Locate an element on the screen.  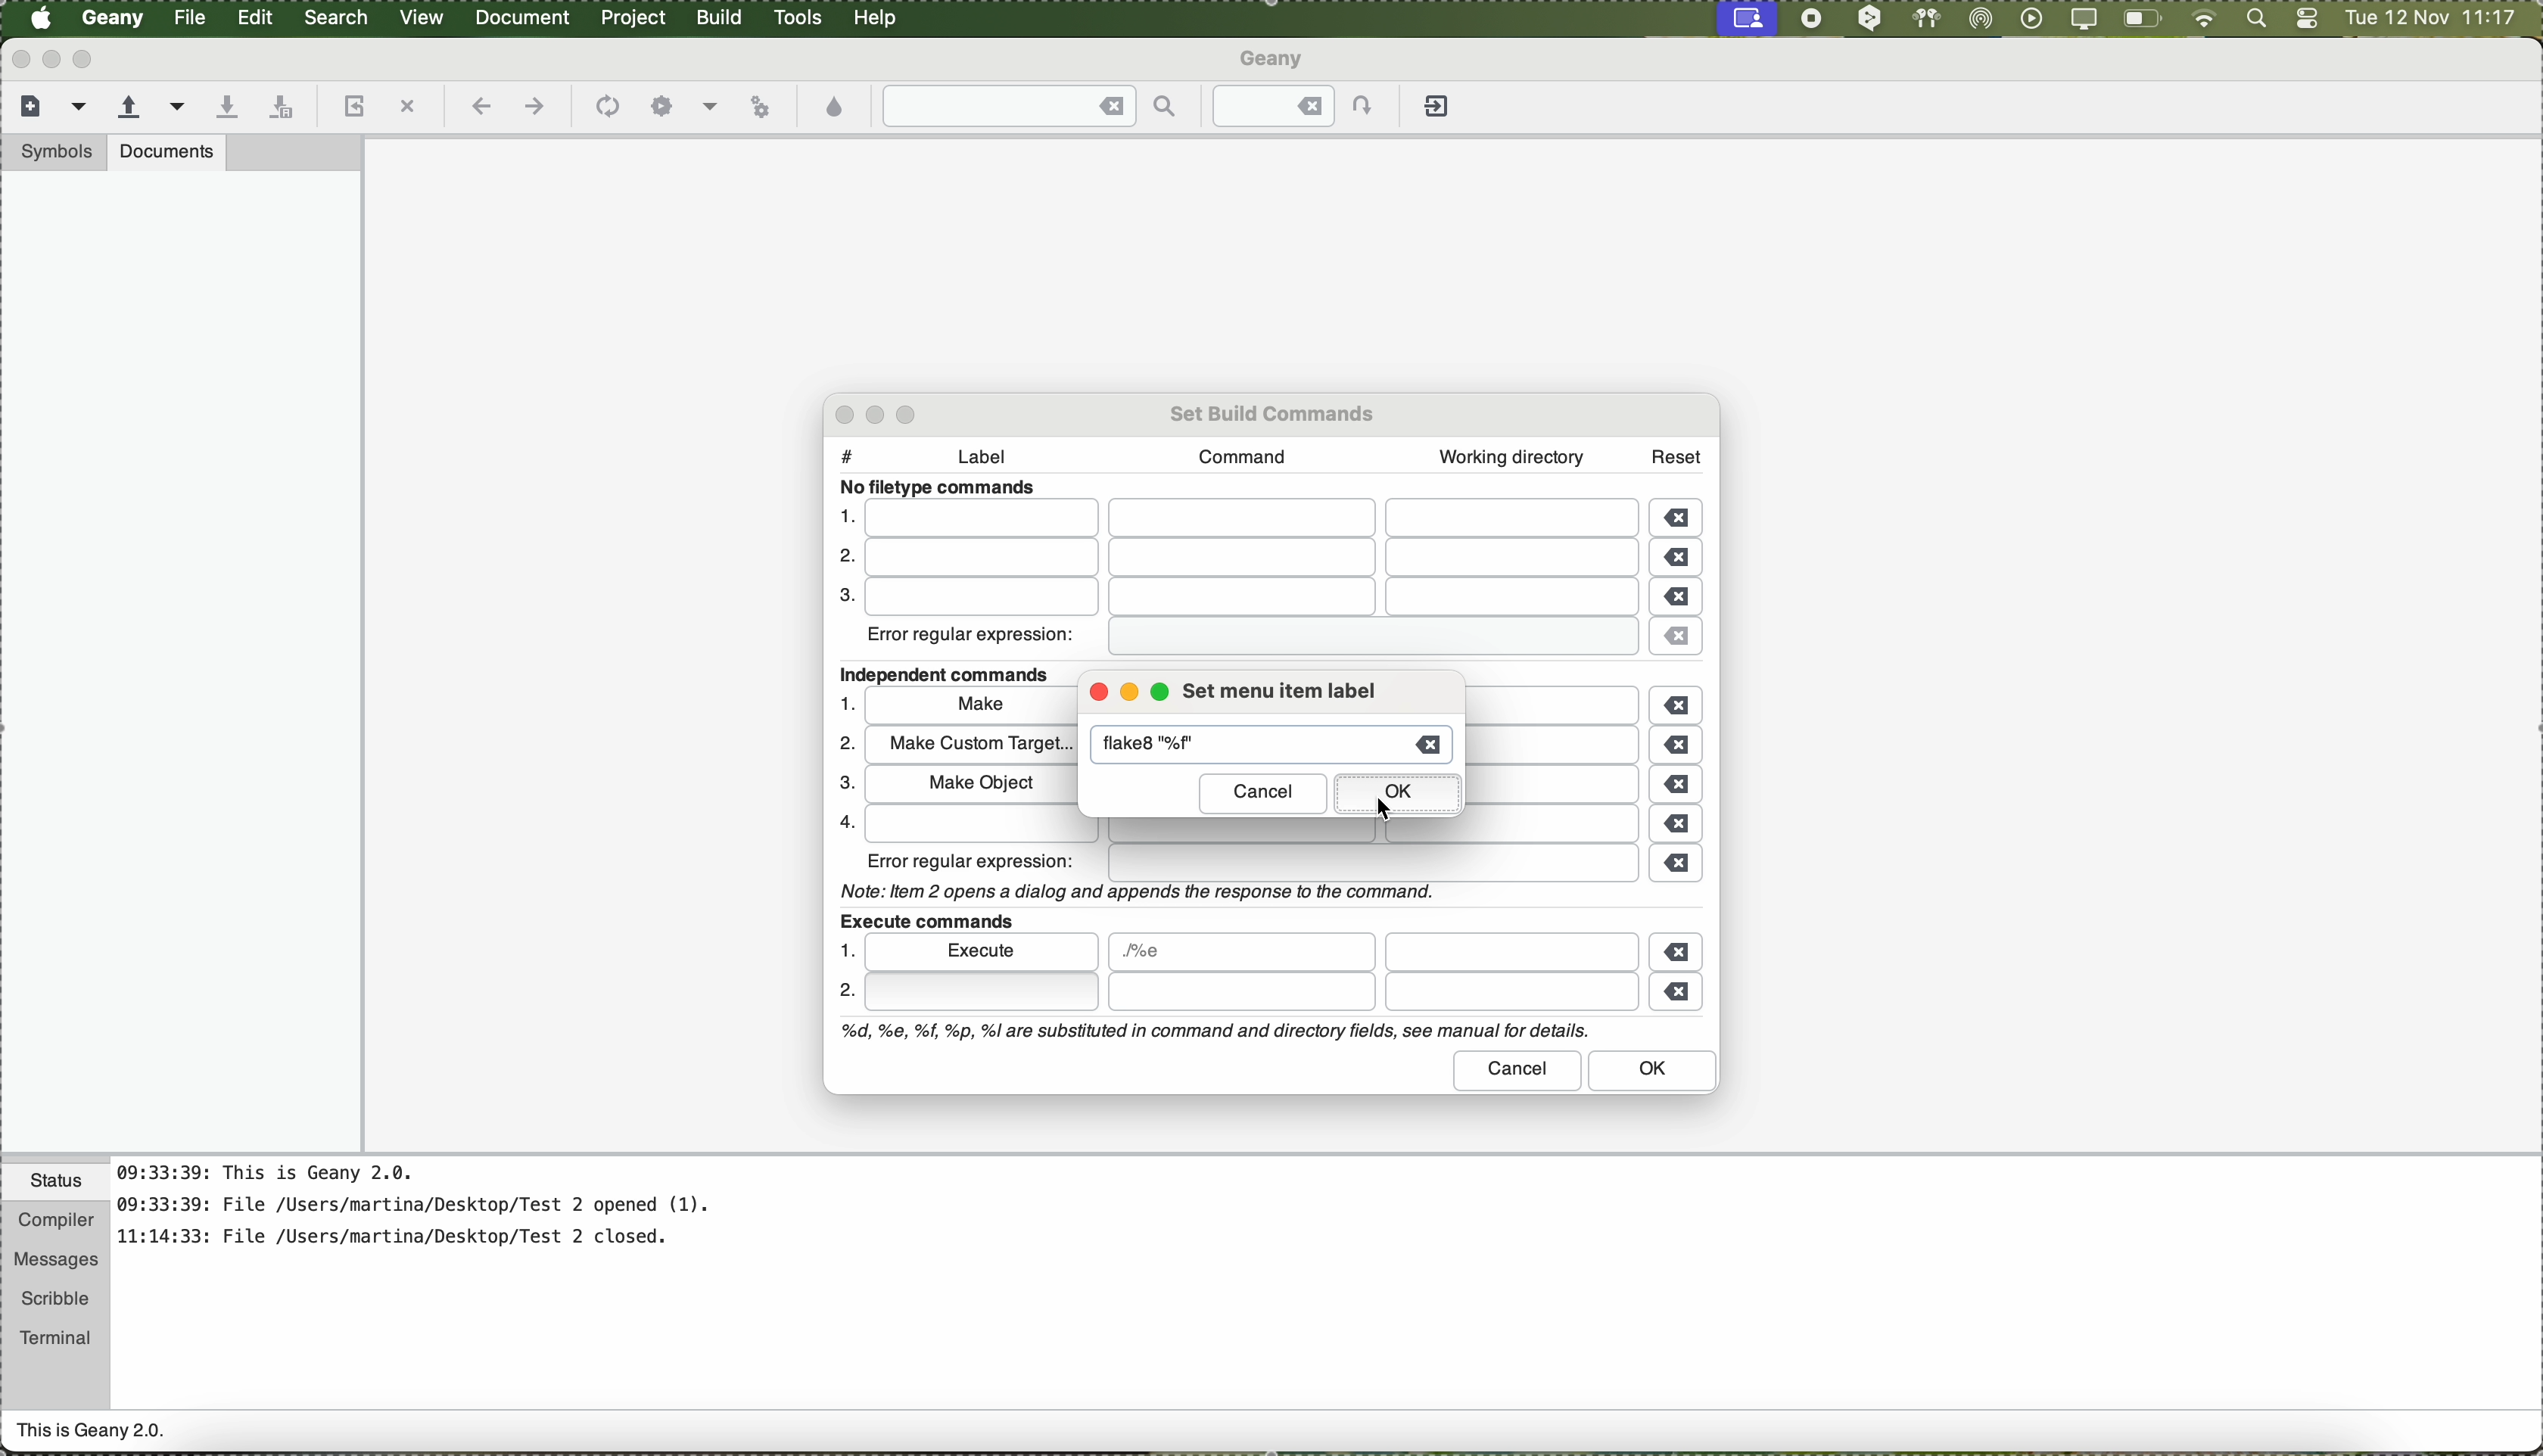
make object is located at coordinates (968, 783).